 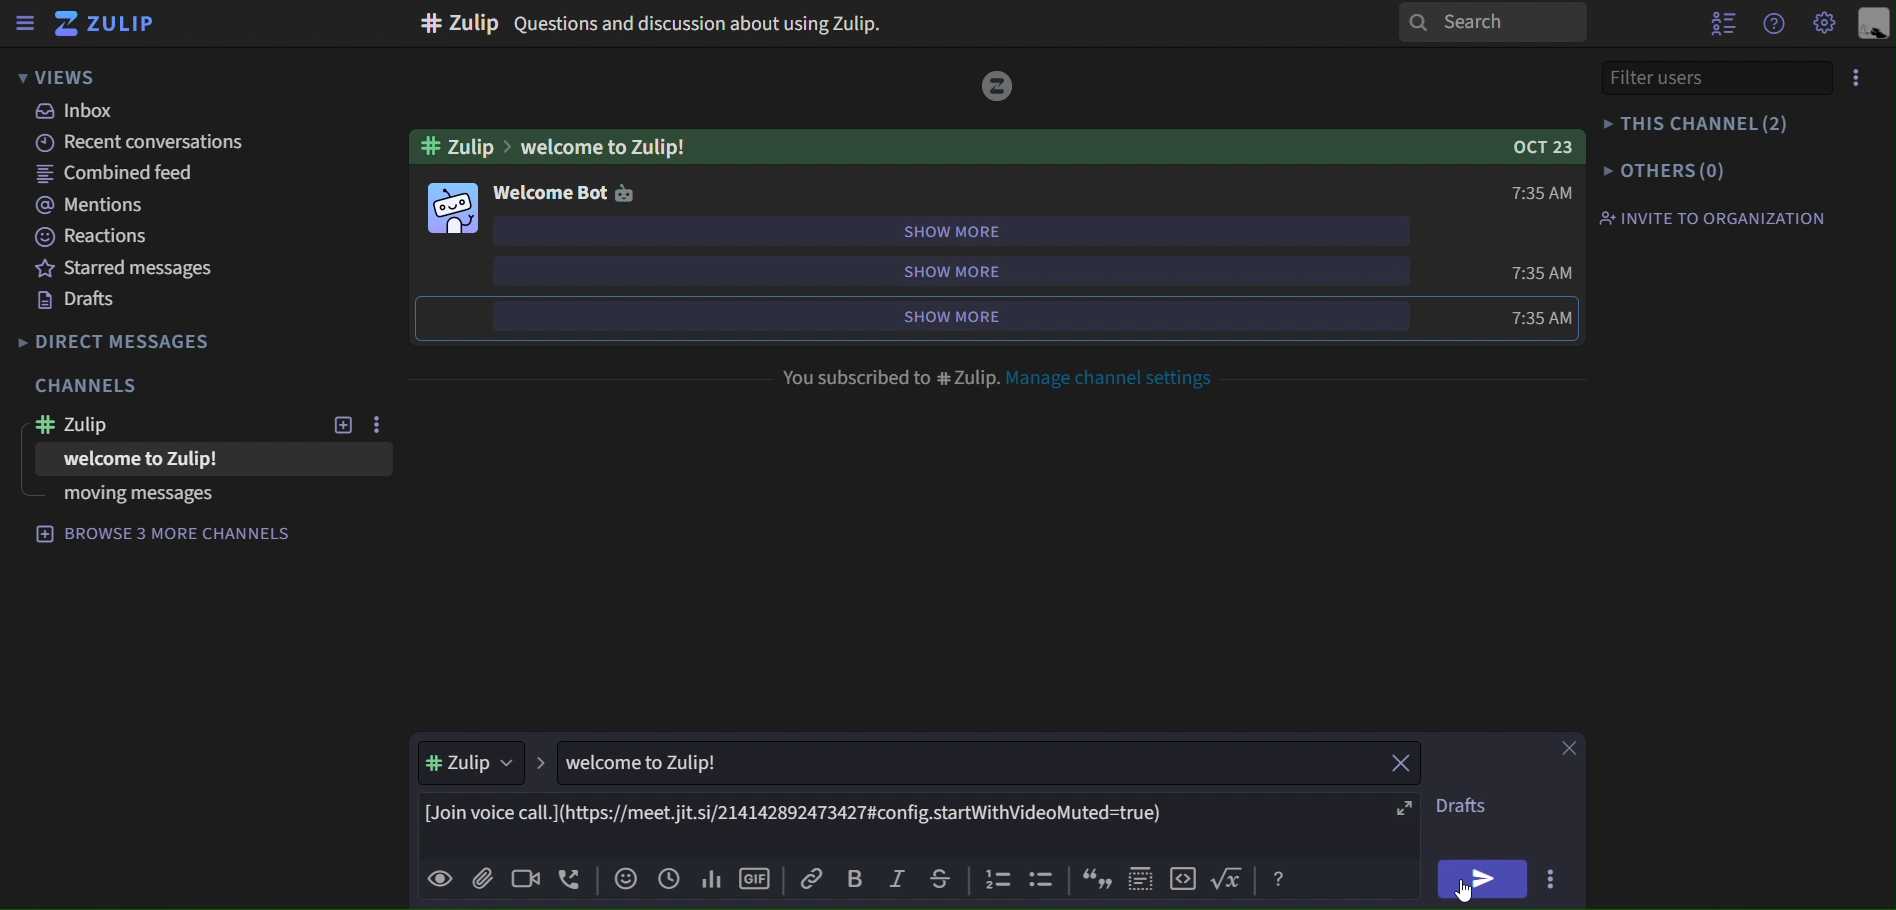 What do you see at coordinates (58, 76) in the screenshot?
I see `views` at bounding box center [58, 76].